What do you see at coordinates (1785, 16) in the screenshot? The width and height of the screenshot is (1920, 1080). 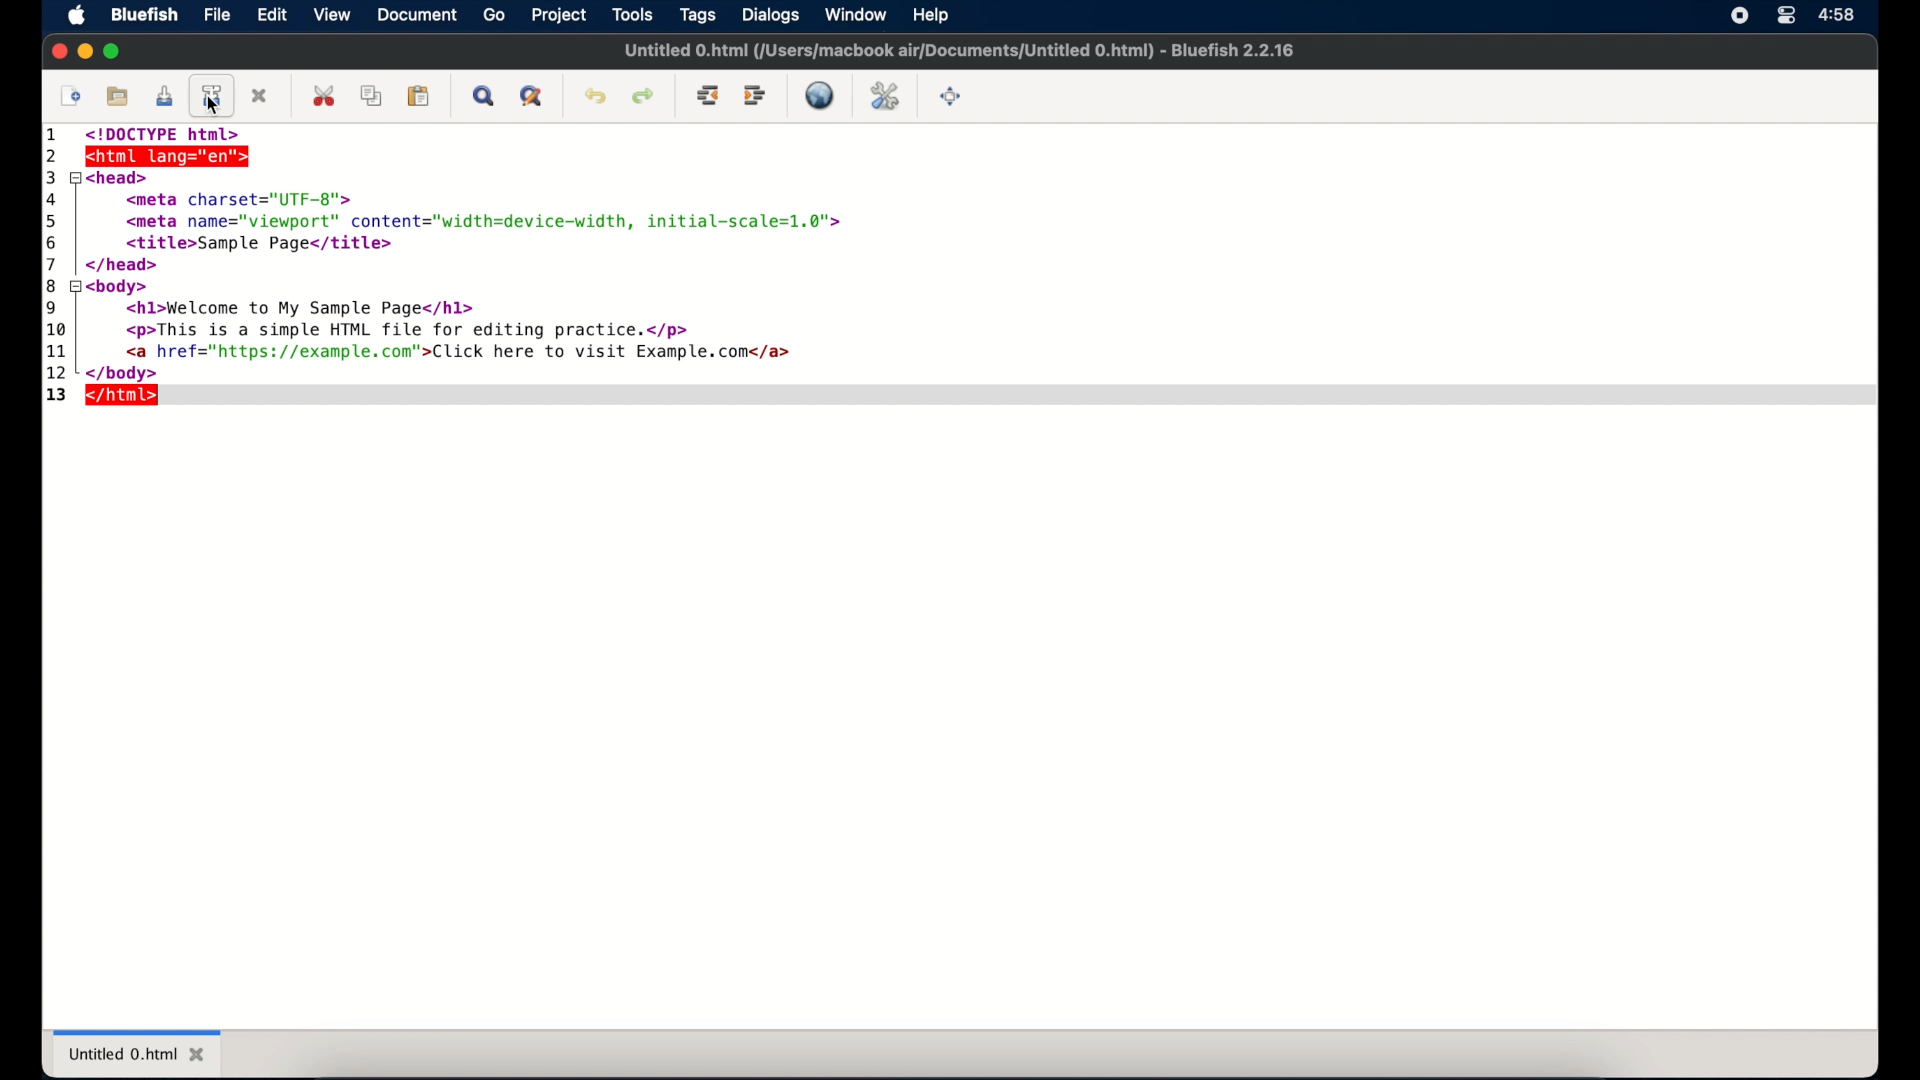 I see `control center` at bounding box center [1785, 16].